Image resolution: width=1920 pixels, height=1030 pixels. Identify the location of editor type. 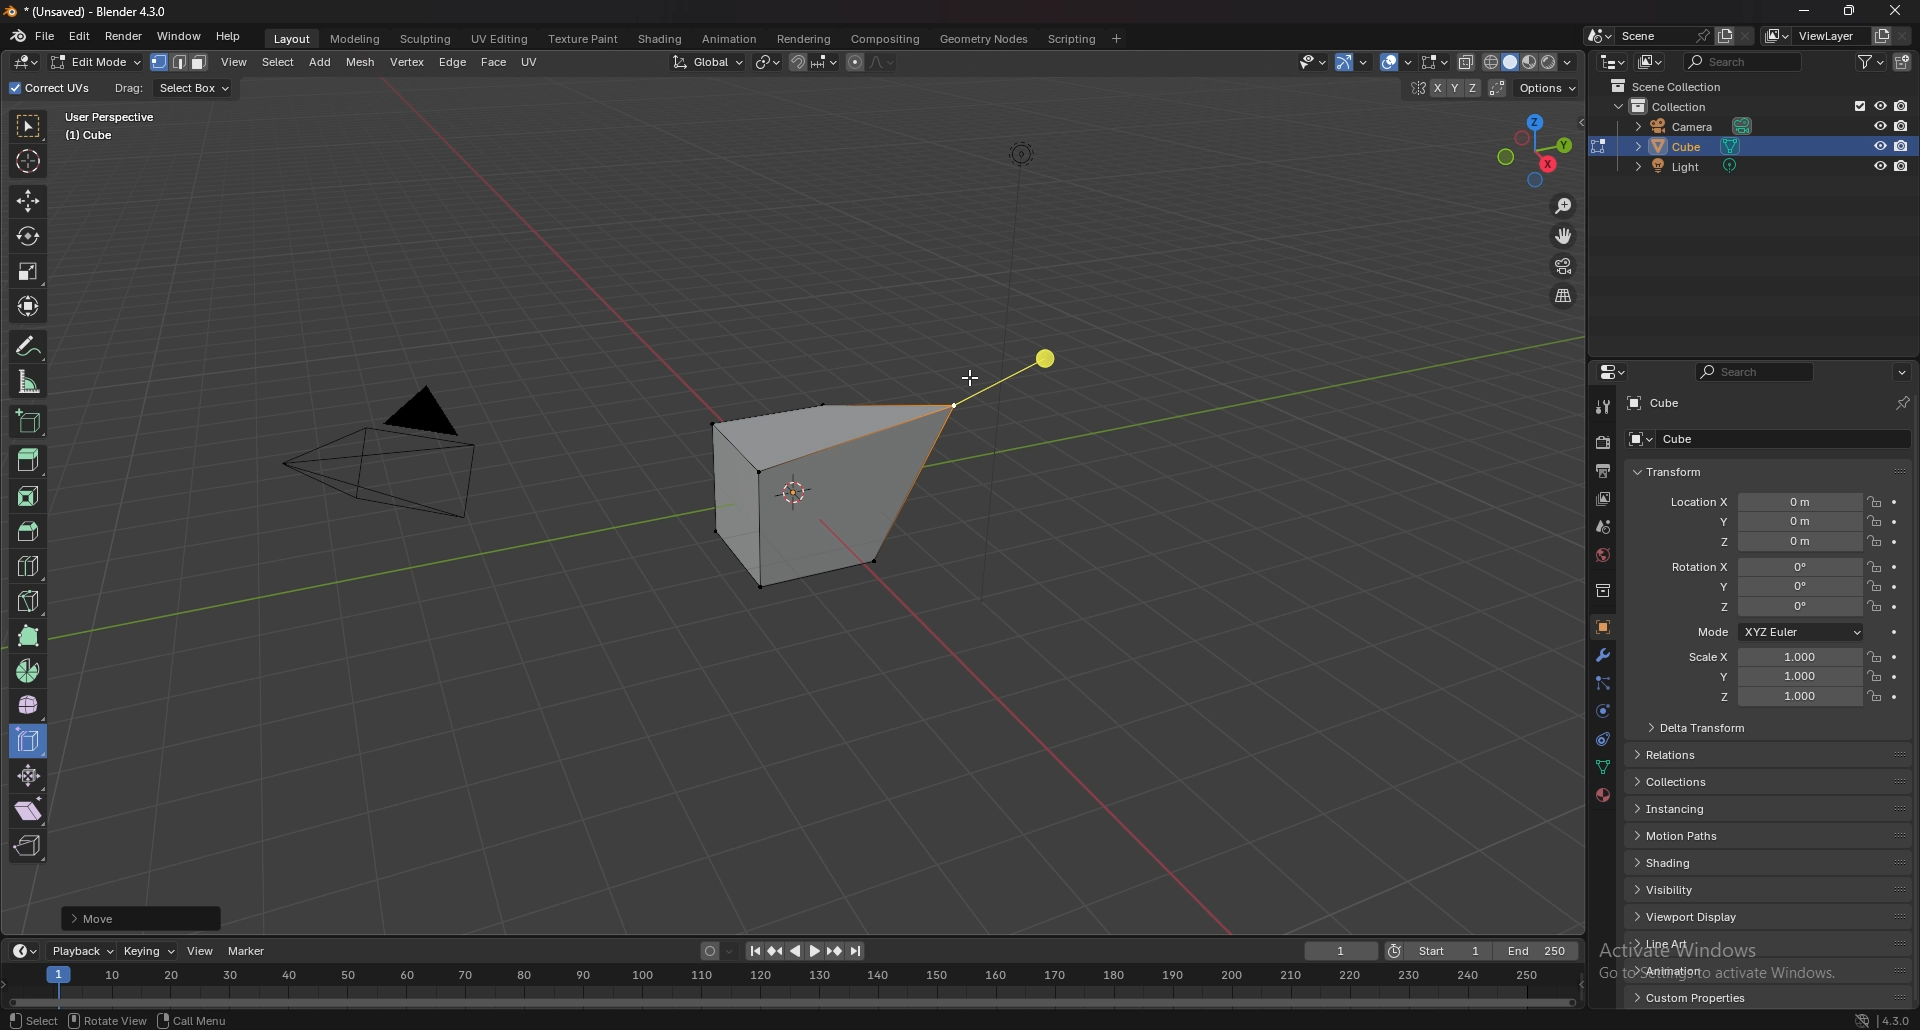
(1615, 372).